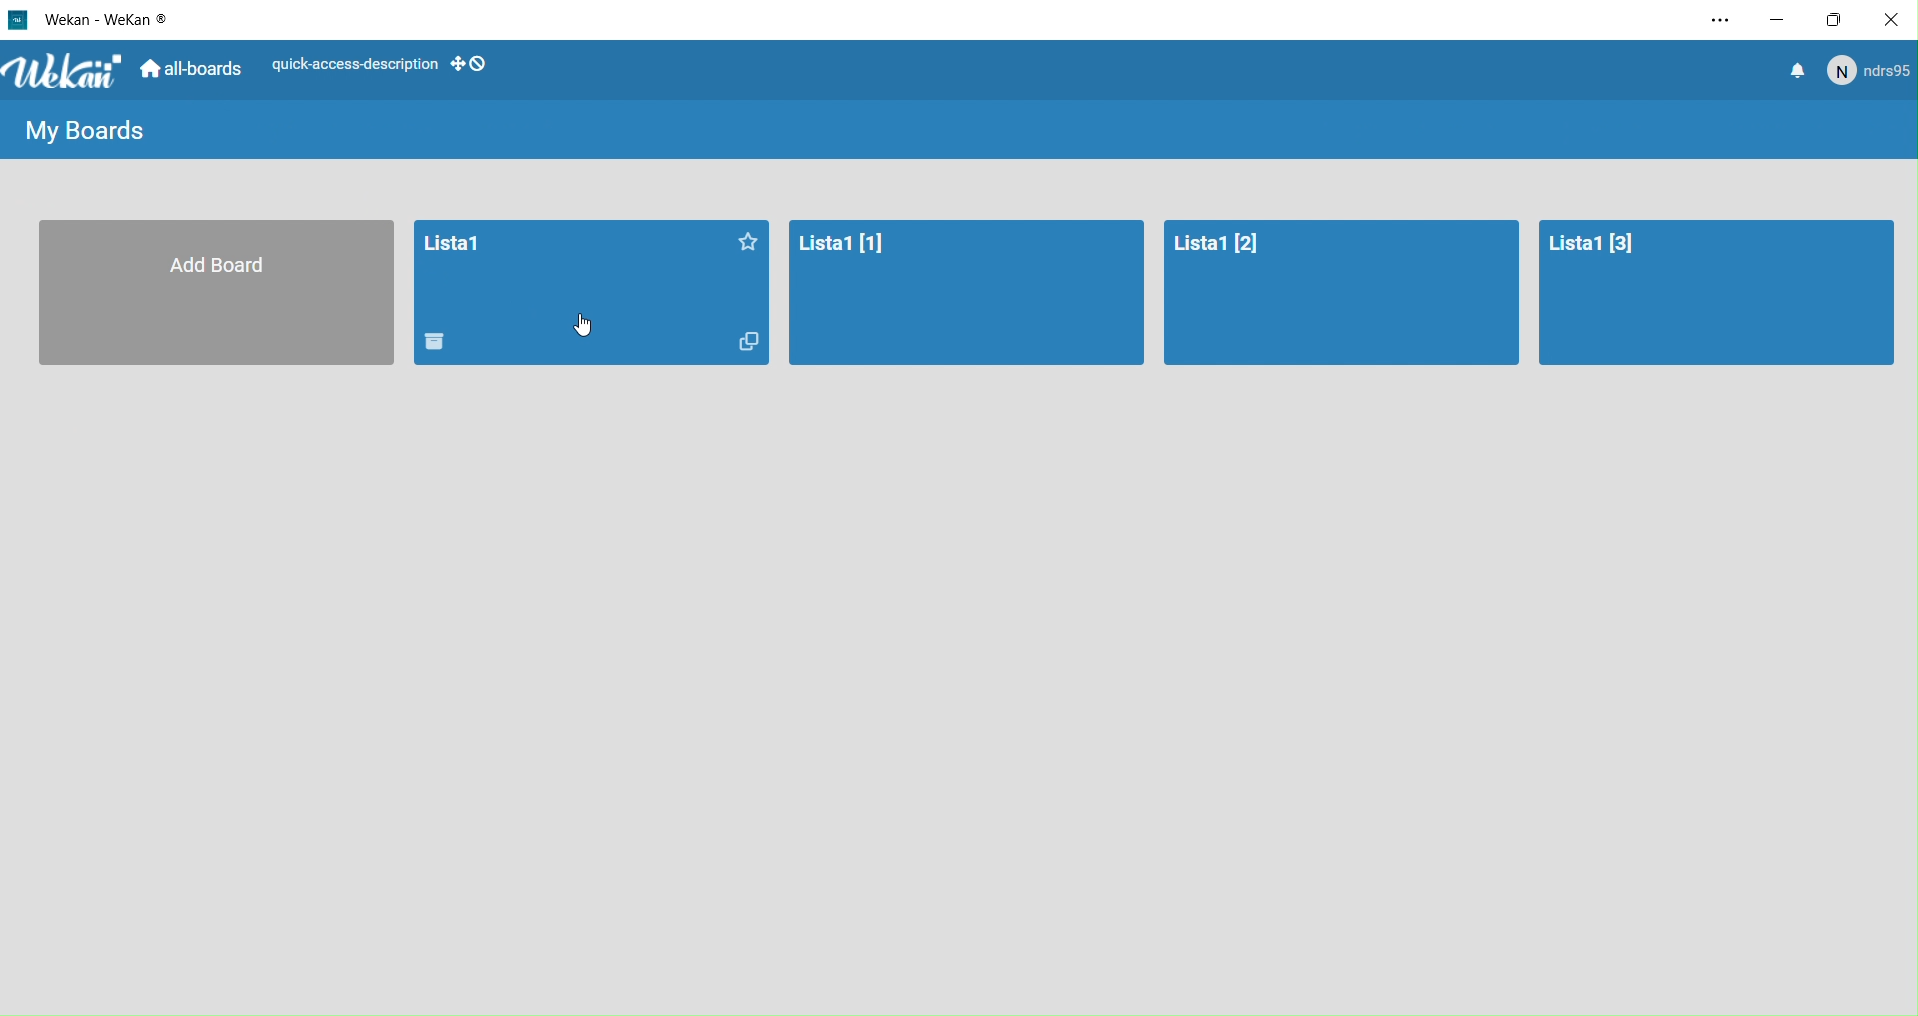 The height and width of the screenshot is (1016, 1918). I want to click on All Boards, so click(189, 75).